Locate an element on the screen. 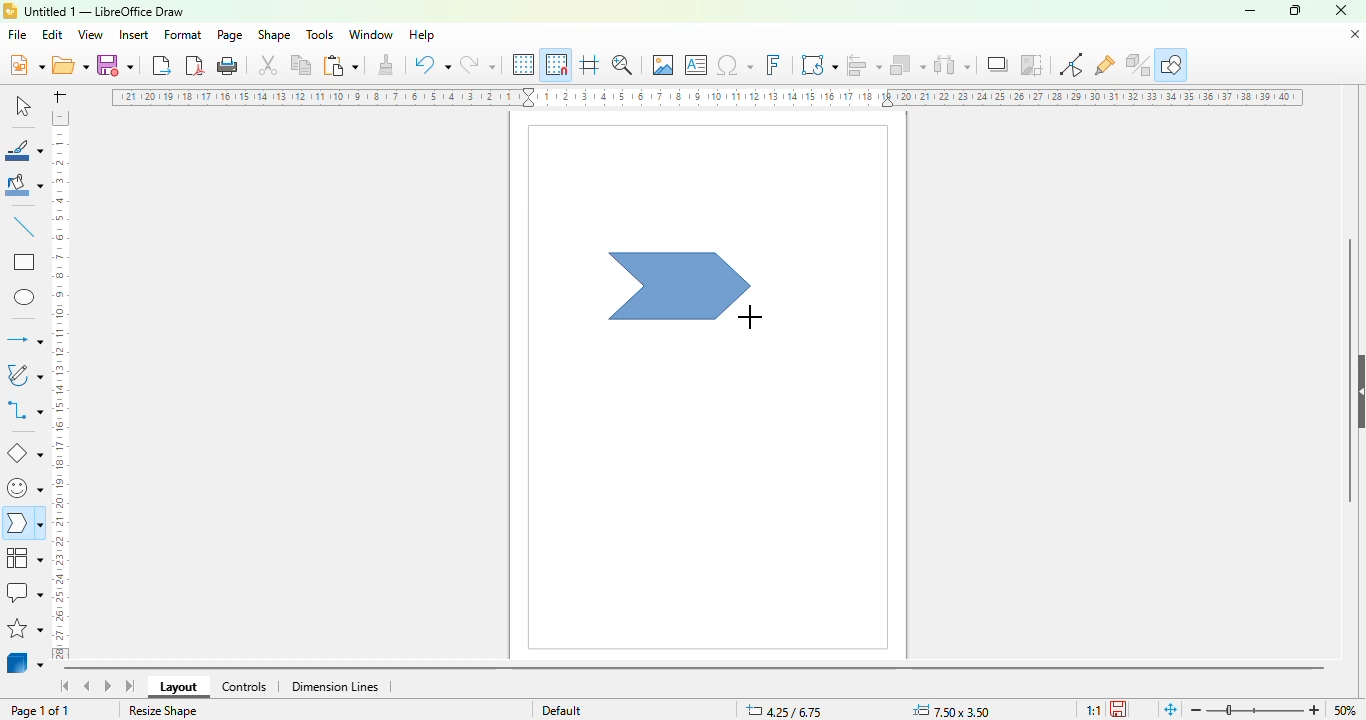 The height and width of the screenshot is (720, 1366). change in width and height of object is located at coordinates (951, 711).